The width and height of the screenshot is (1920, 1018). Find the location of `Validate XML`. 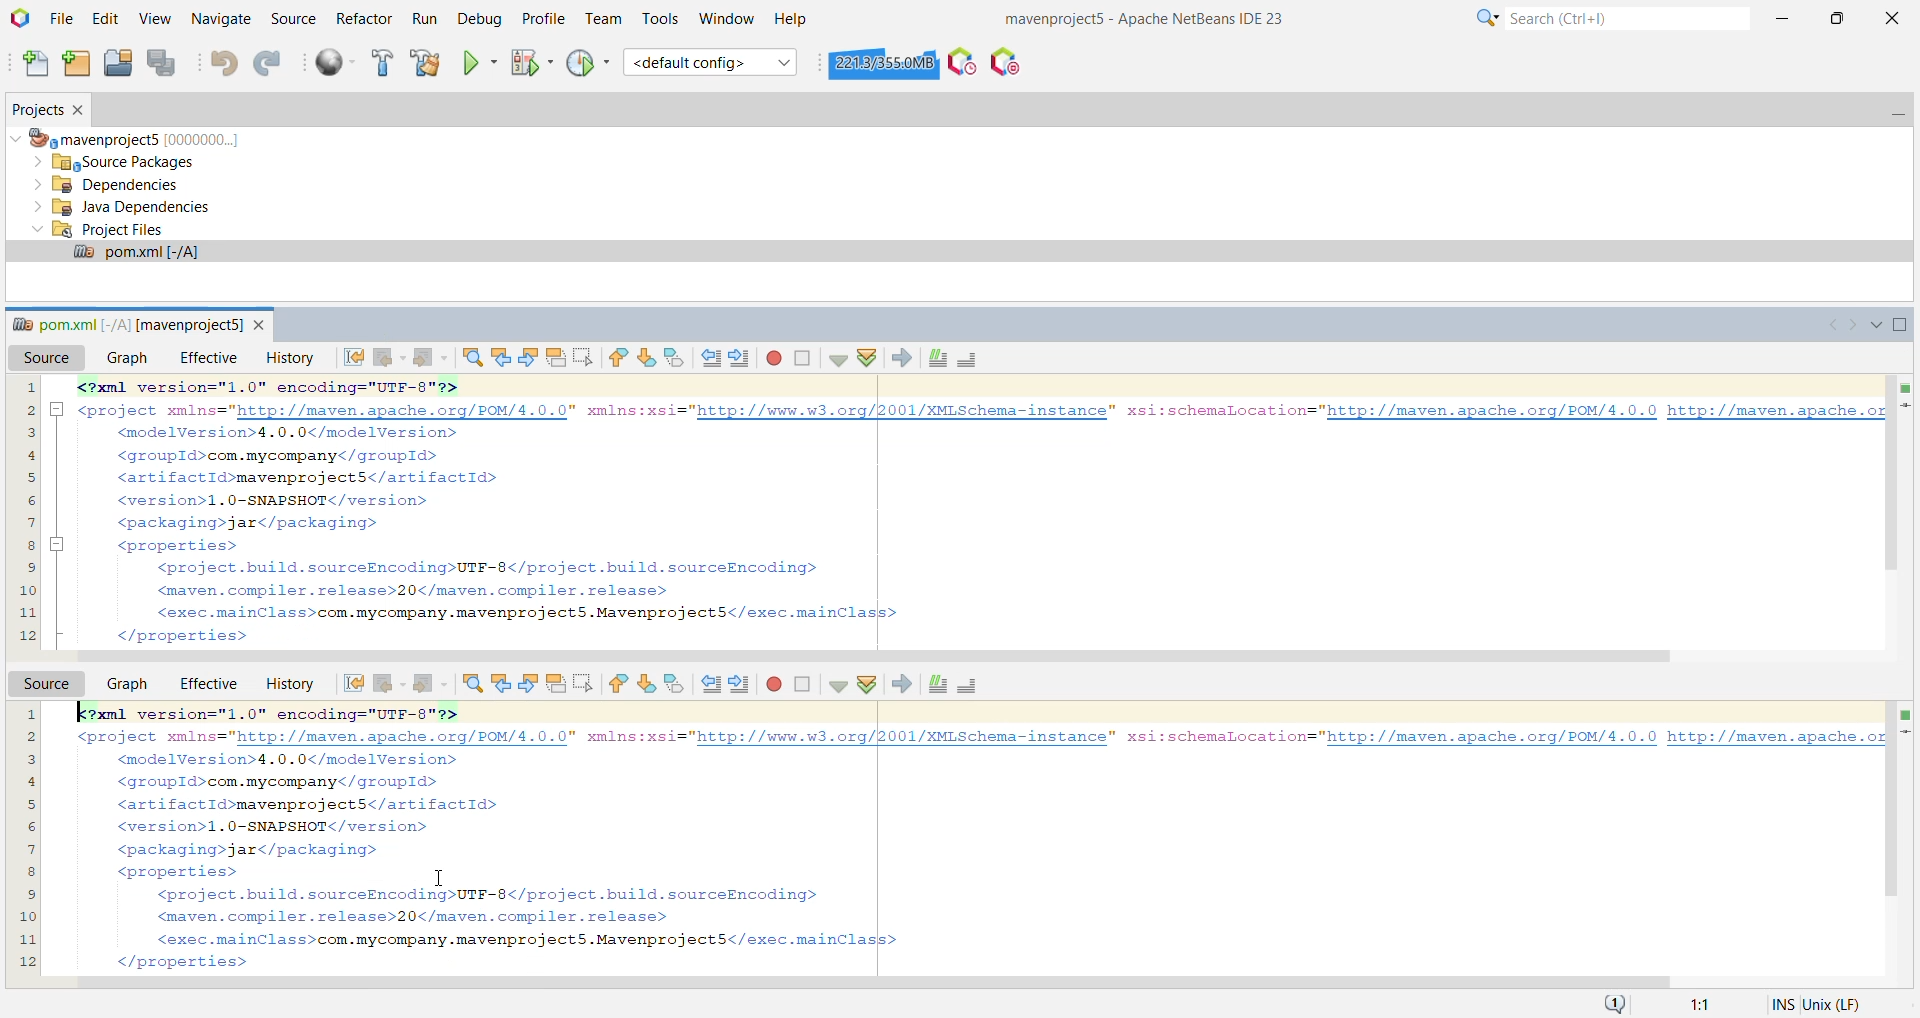

Validate XML is located at coordinates (866, 358).